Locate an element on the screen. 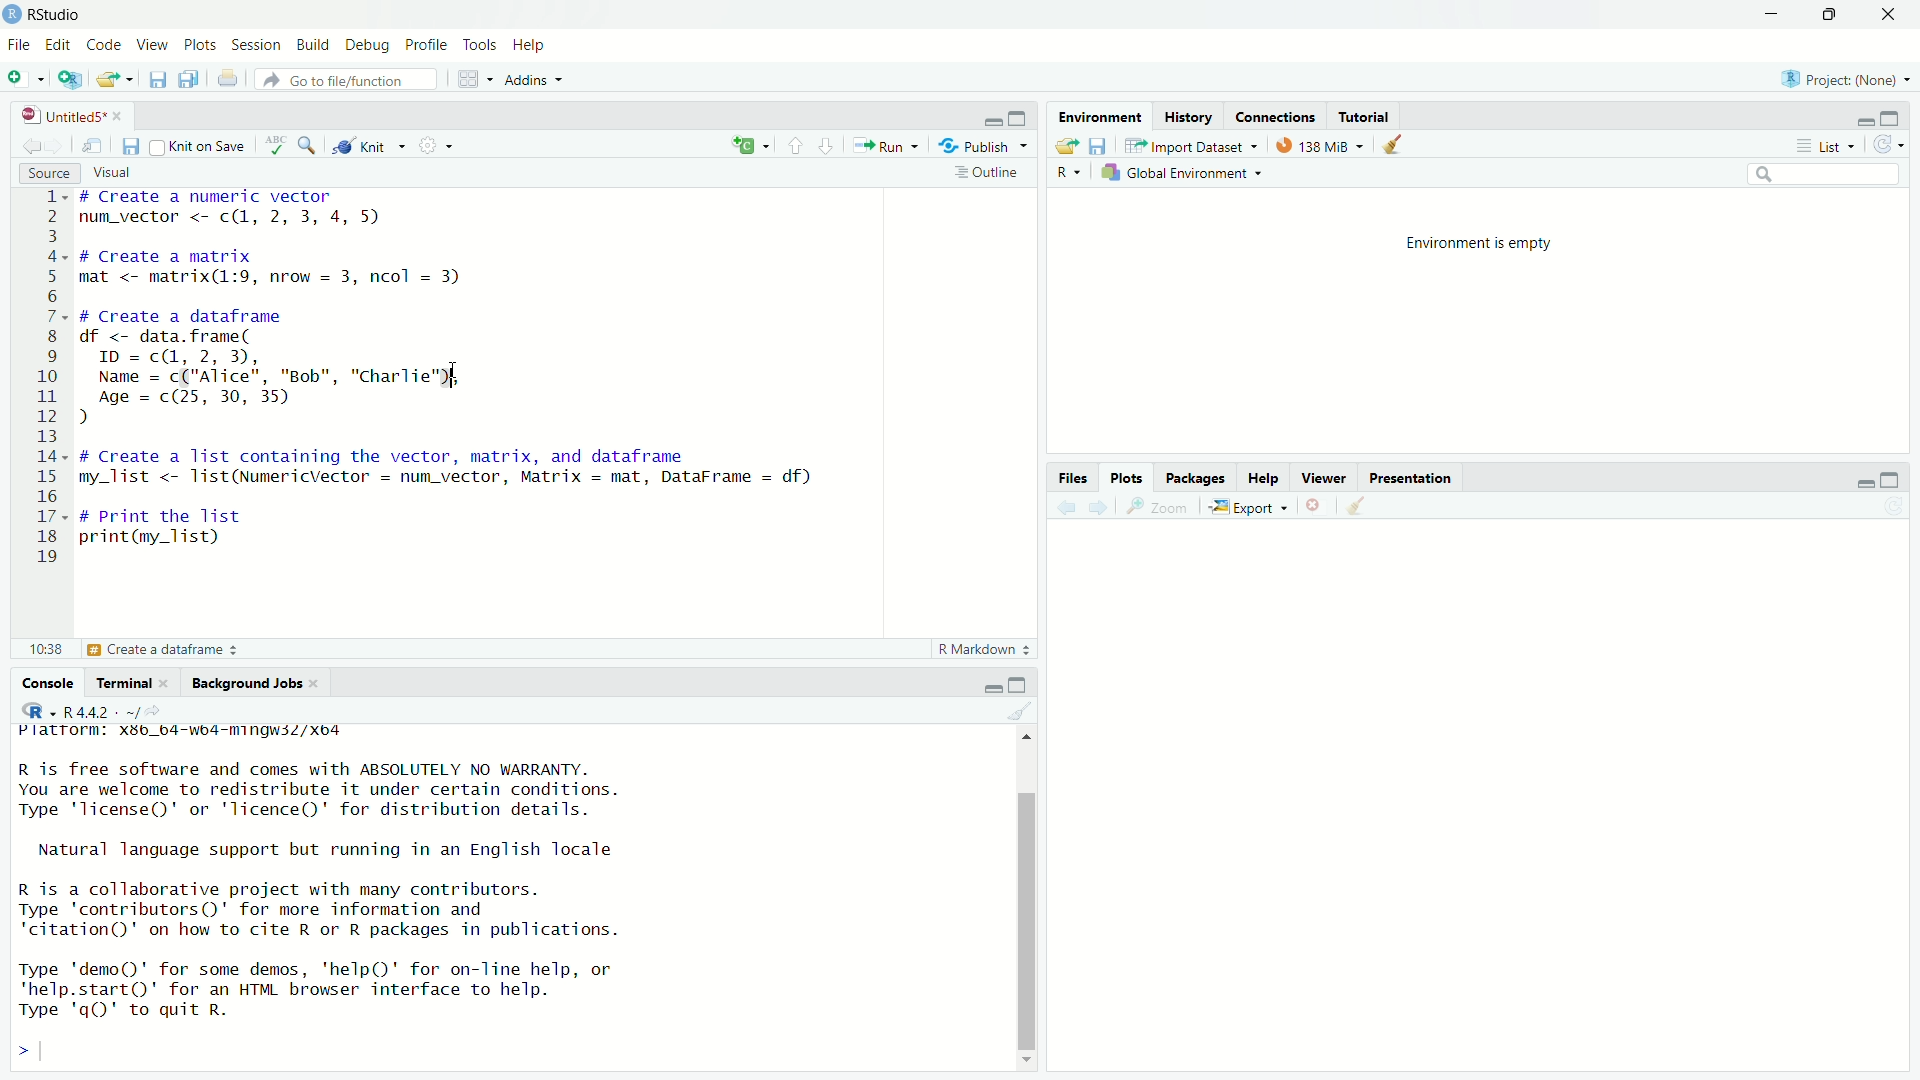 The width and height of the screenshot is (1920, 1080). Background Jobs is located at coordinates (255, 684).